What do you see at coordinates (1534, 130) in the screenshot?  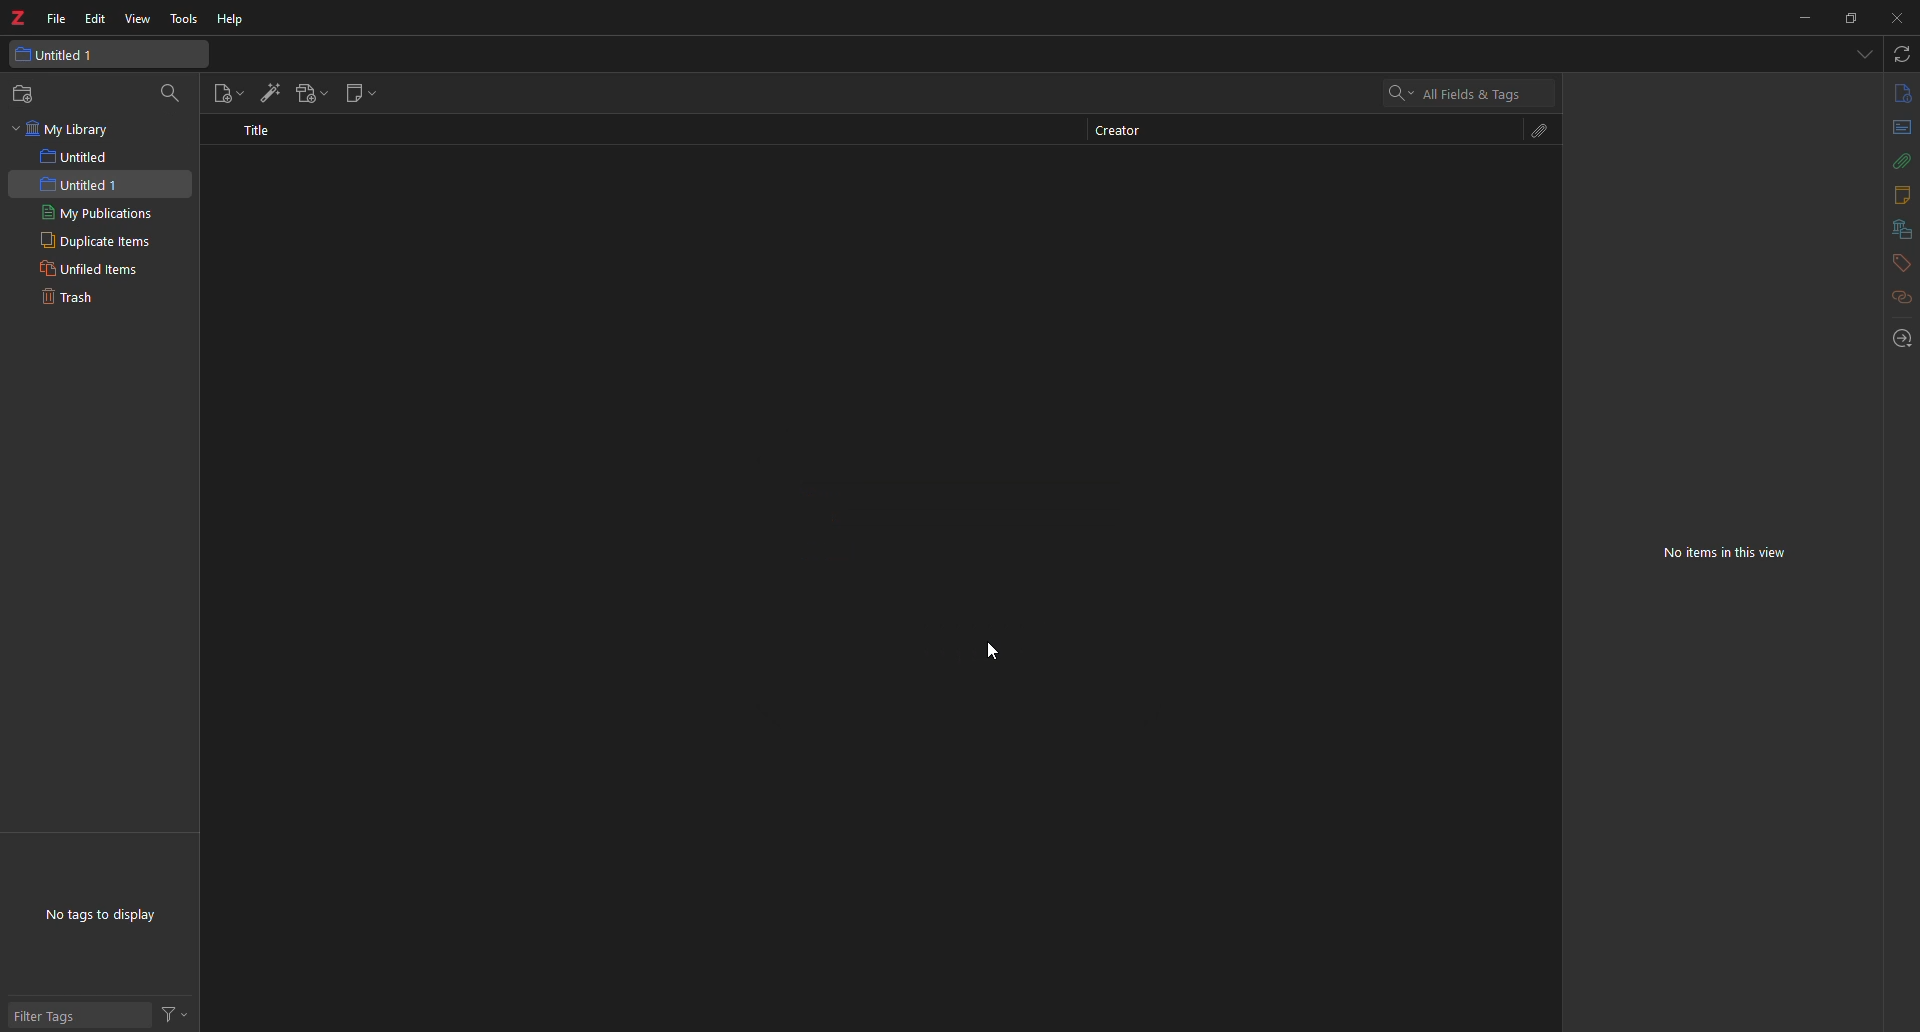 I see `attach` at bounding box center [1534, 130].